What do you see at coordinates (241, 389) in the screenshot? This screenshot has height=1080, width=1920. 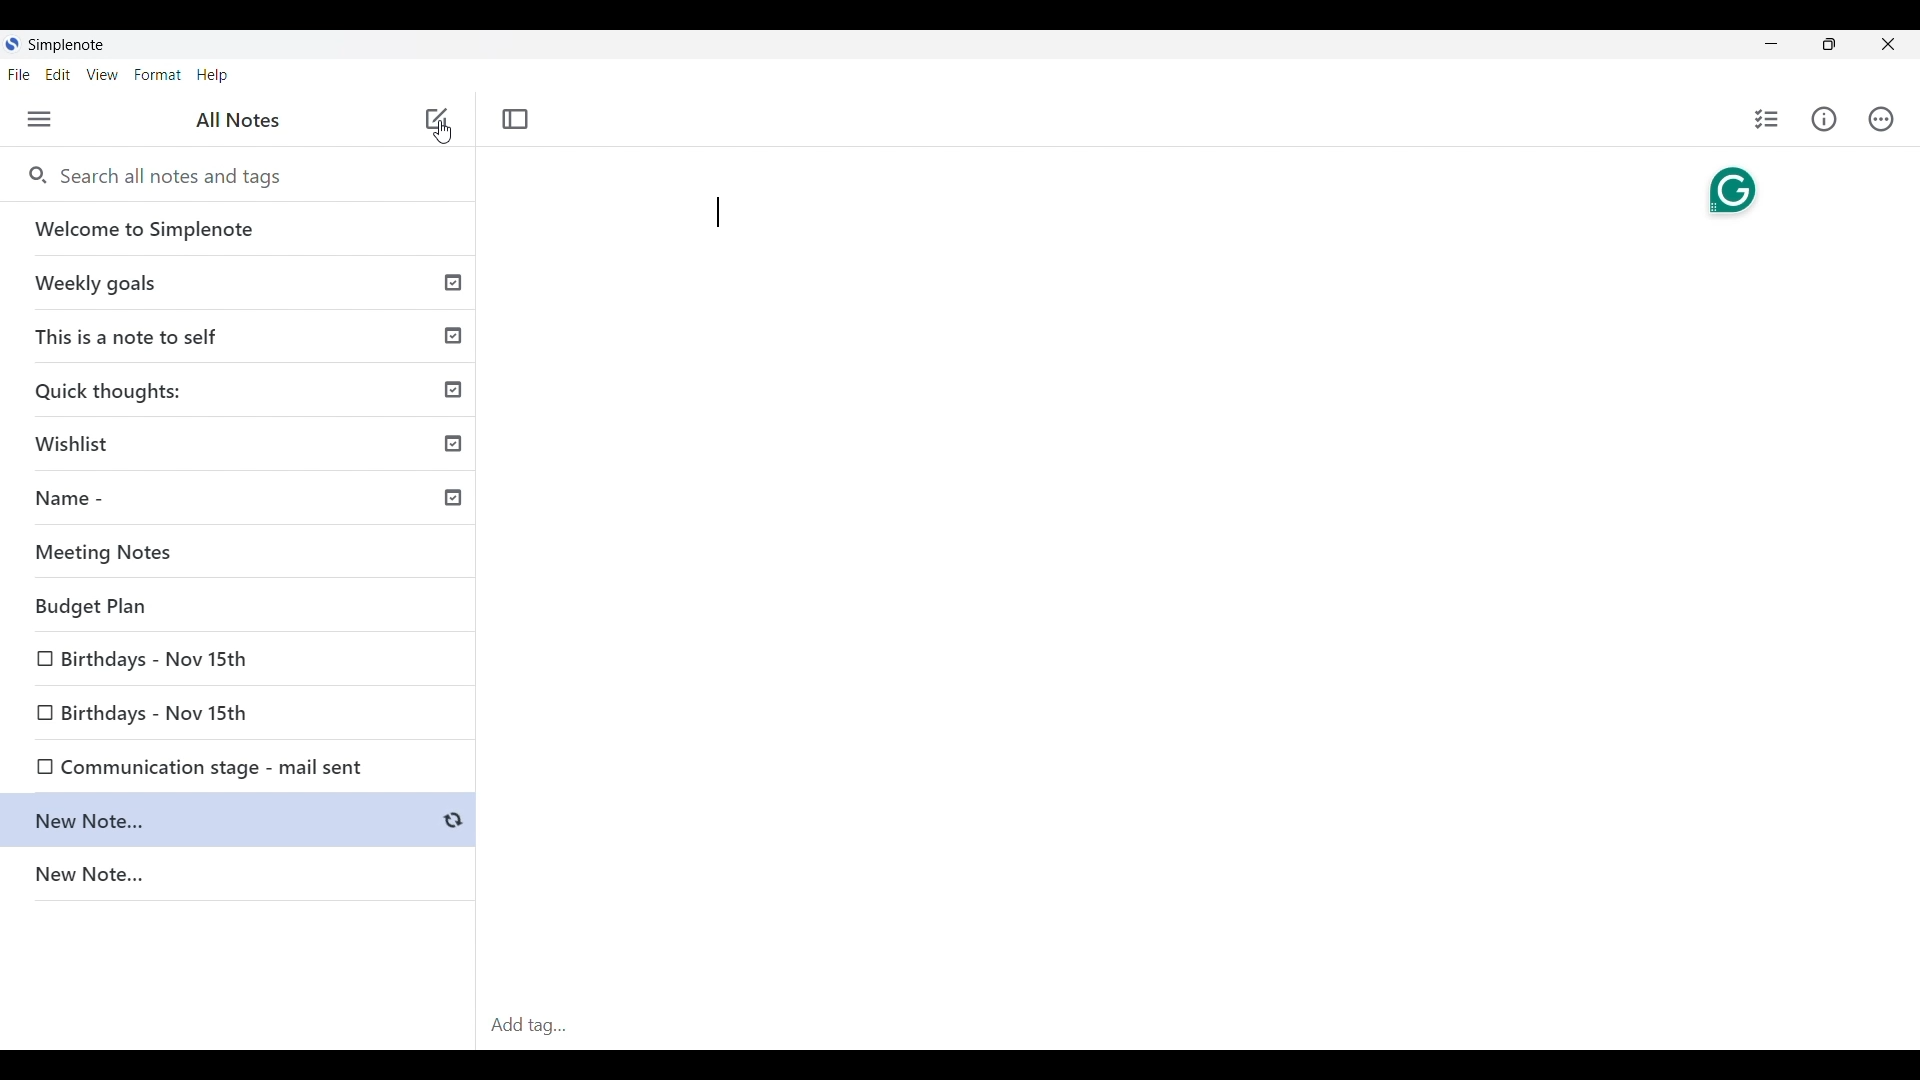 I see `Quick thoughts` at bounding box center [241, 389].